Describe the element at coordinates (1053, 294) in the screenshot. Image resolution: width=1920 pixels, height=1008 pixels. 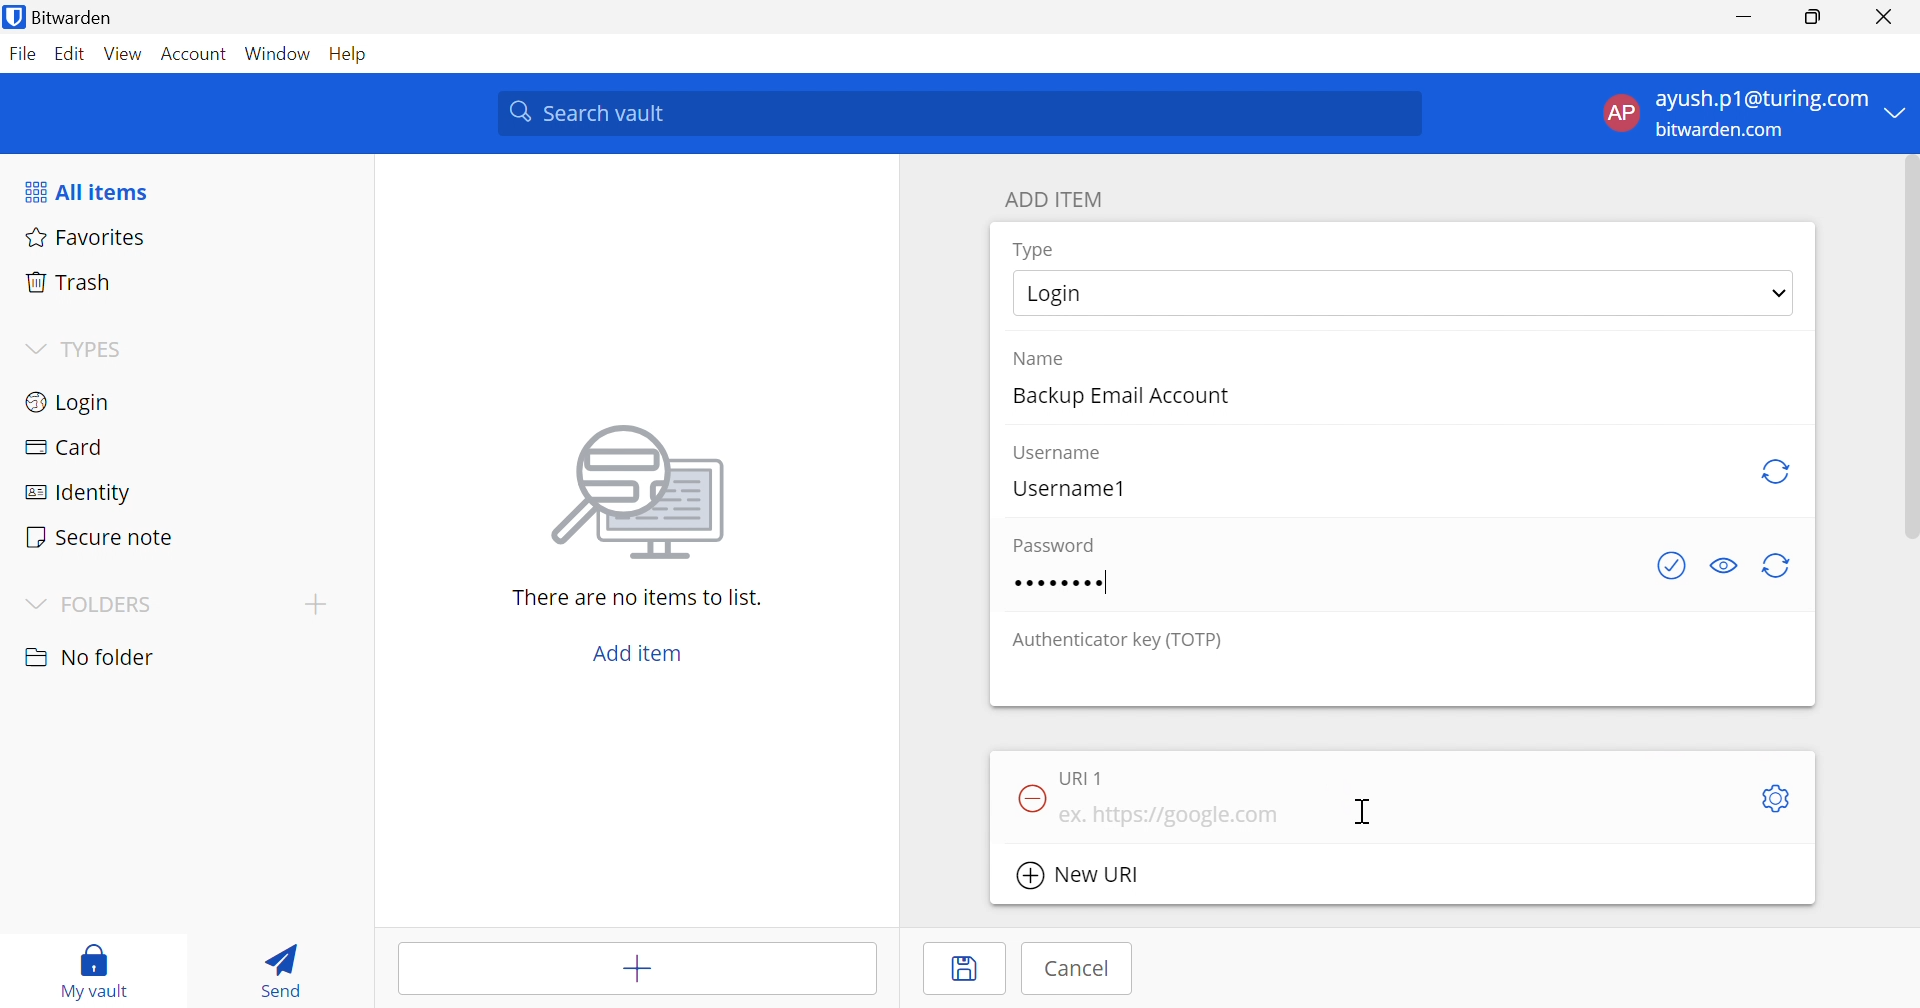
I see `Login` at that location.